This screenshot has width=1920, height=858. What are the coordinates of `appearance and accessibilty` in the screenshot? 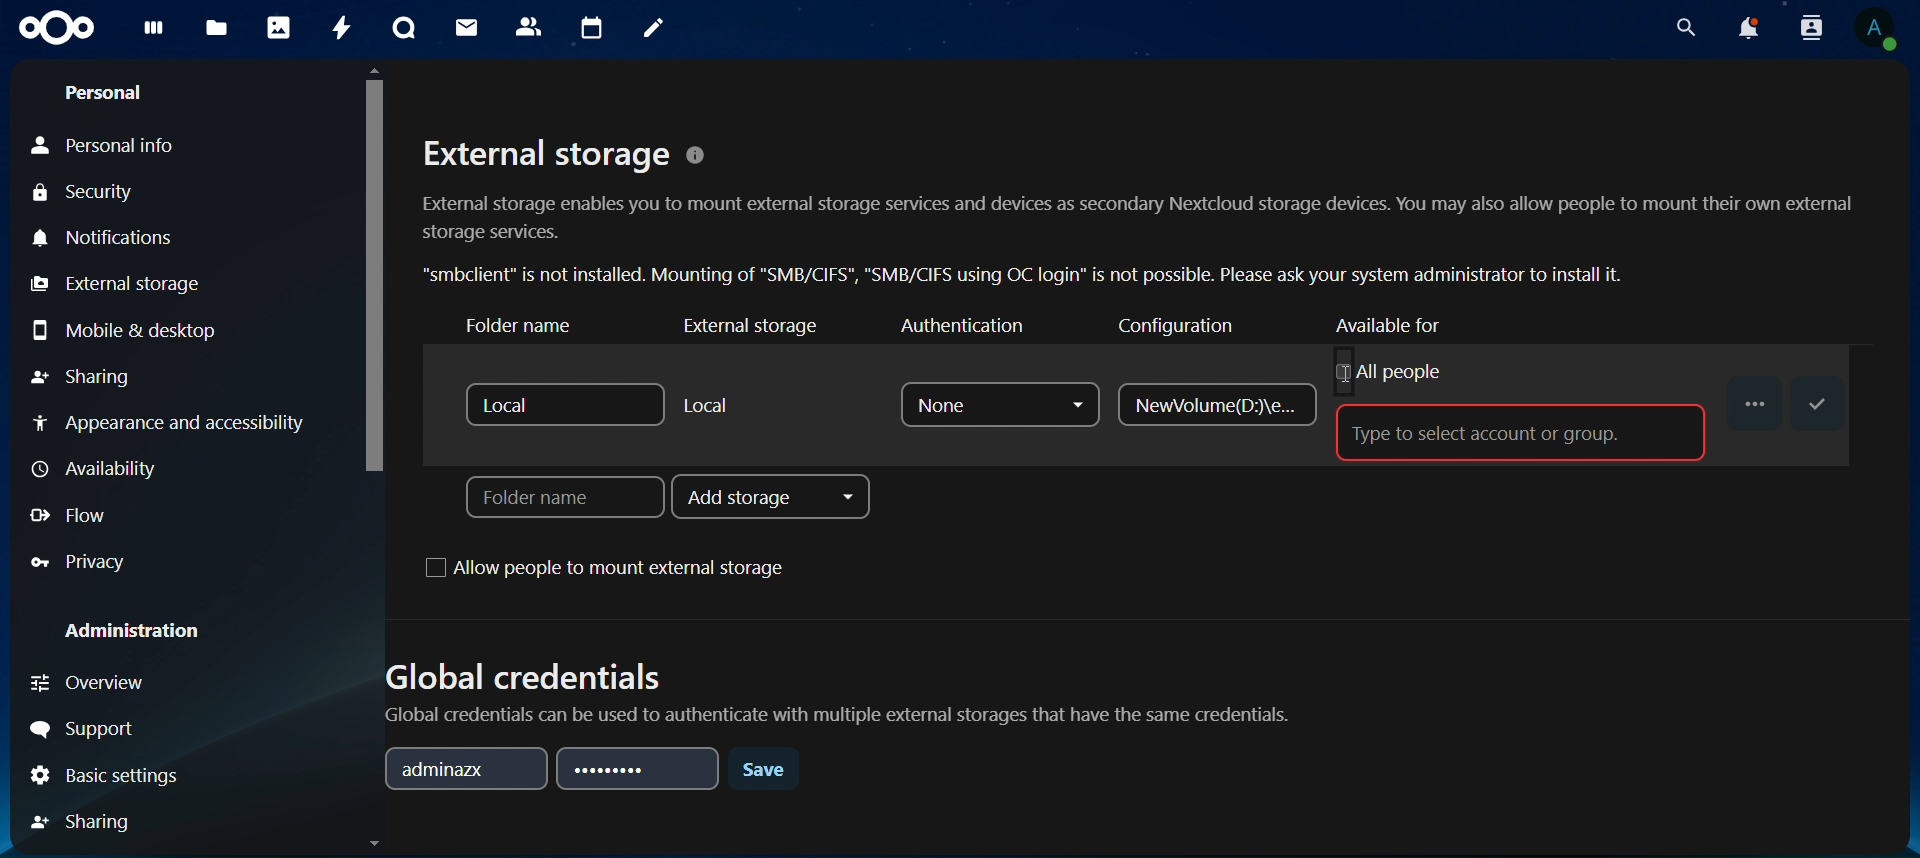 It's located at (175, 423).